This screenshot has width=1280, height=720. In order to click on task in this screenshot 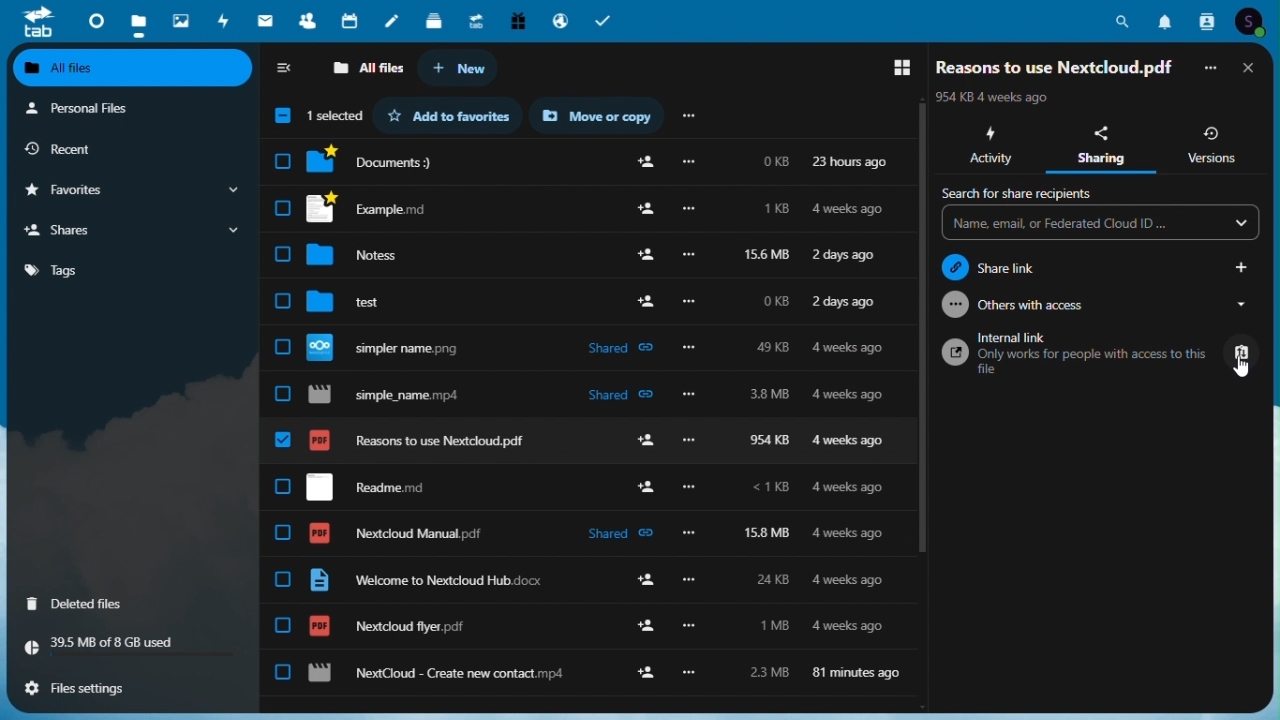, I will do `click(606, 21)`.